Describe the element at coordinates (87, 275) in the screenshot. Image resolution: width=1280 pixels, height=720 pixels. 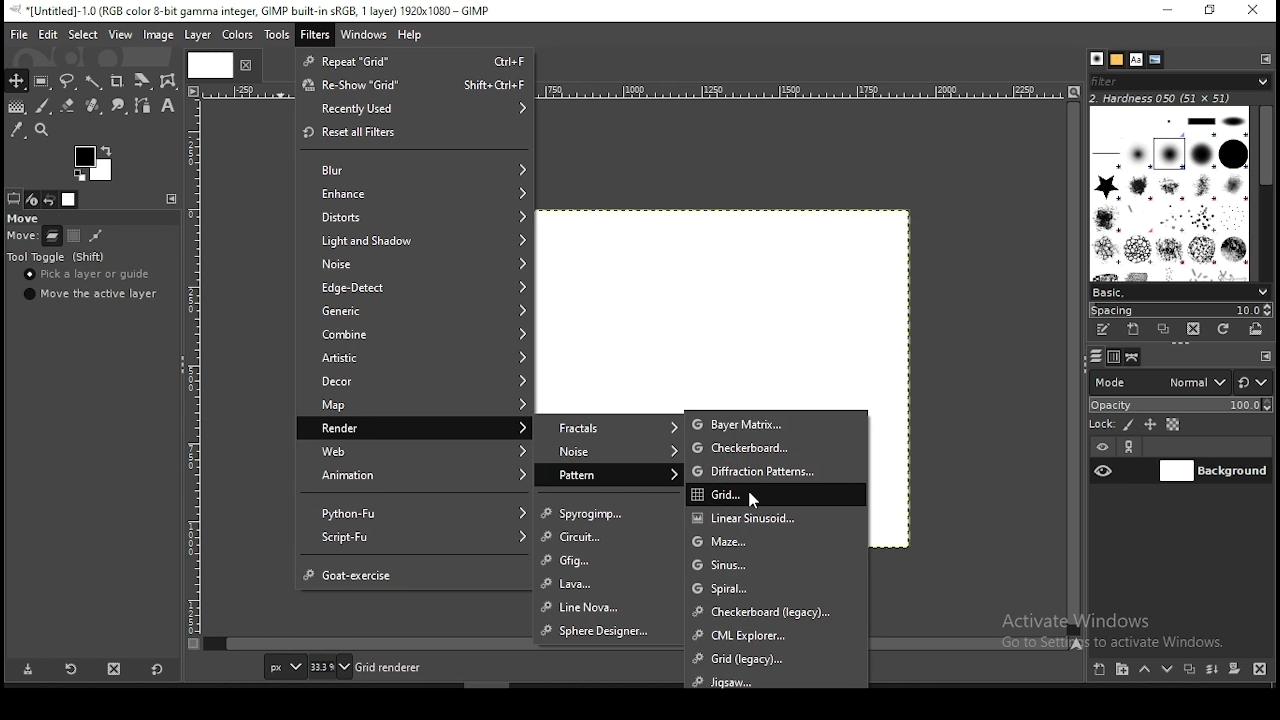
I see `pick a layer or guide` at that location.